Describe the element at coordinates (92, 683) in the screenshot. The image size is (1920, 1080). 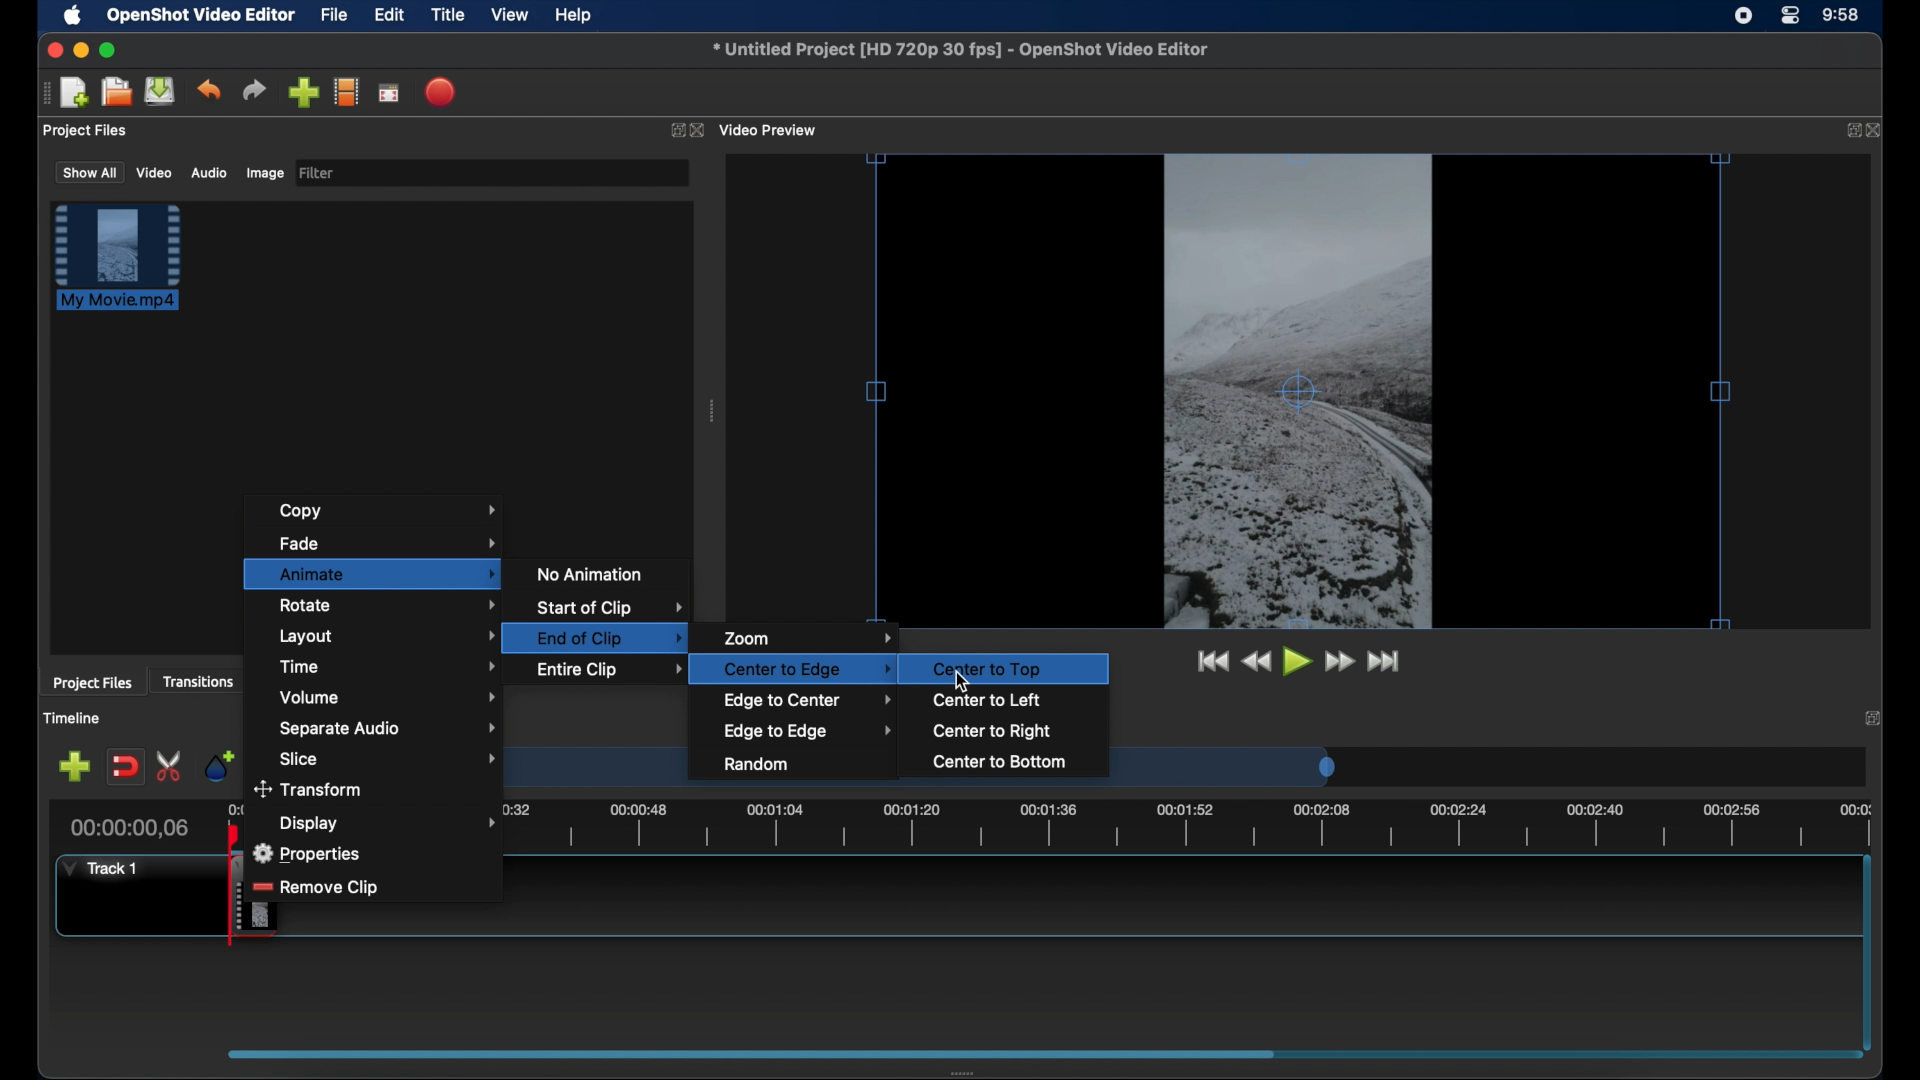
I see `project files` at that location.